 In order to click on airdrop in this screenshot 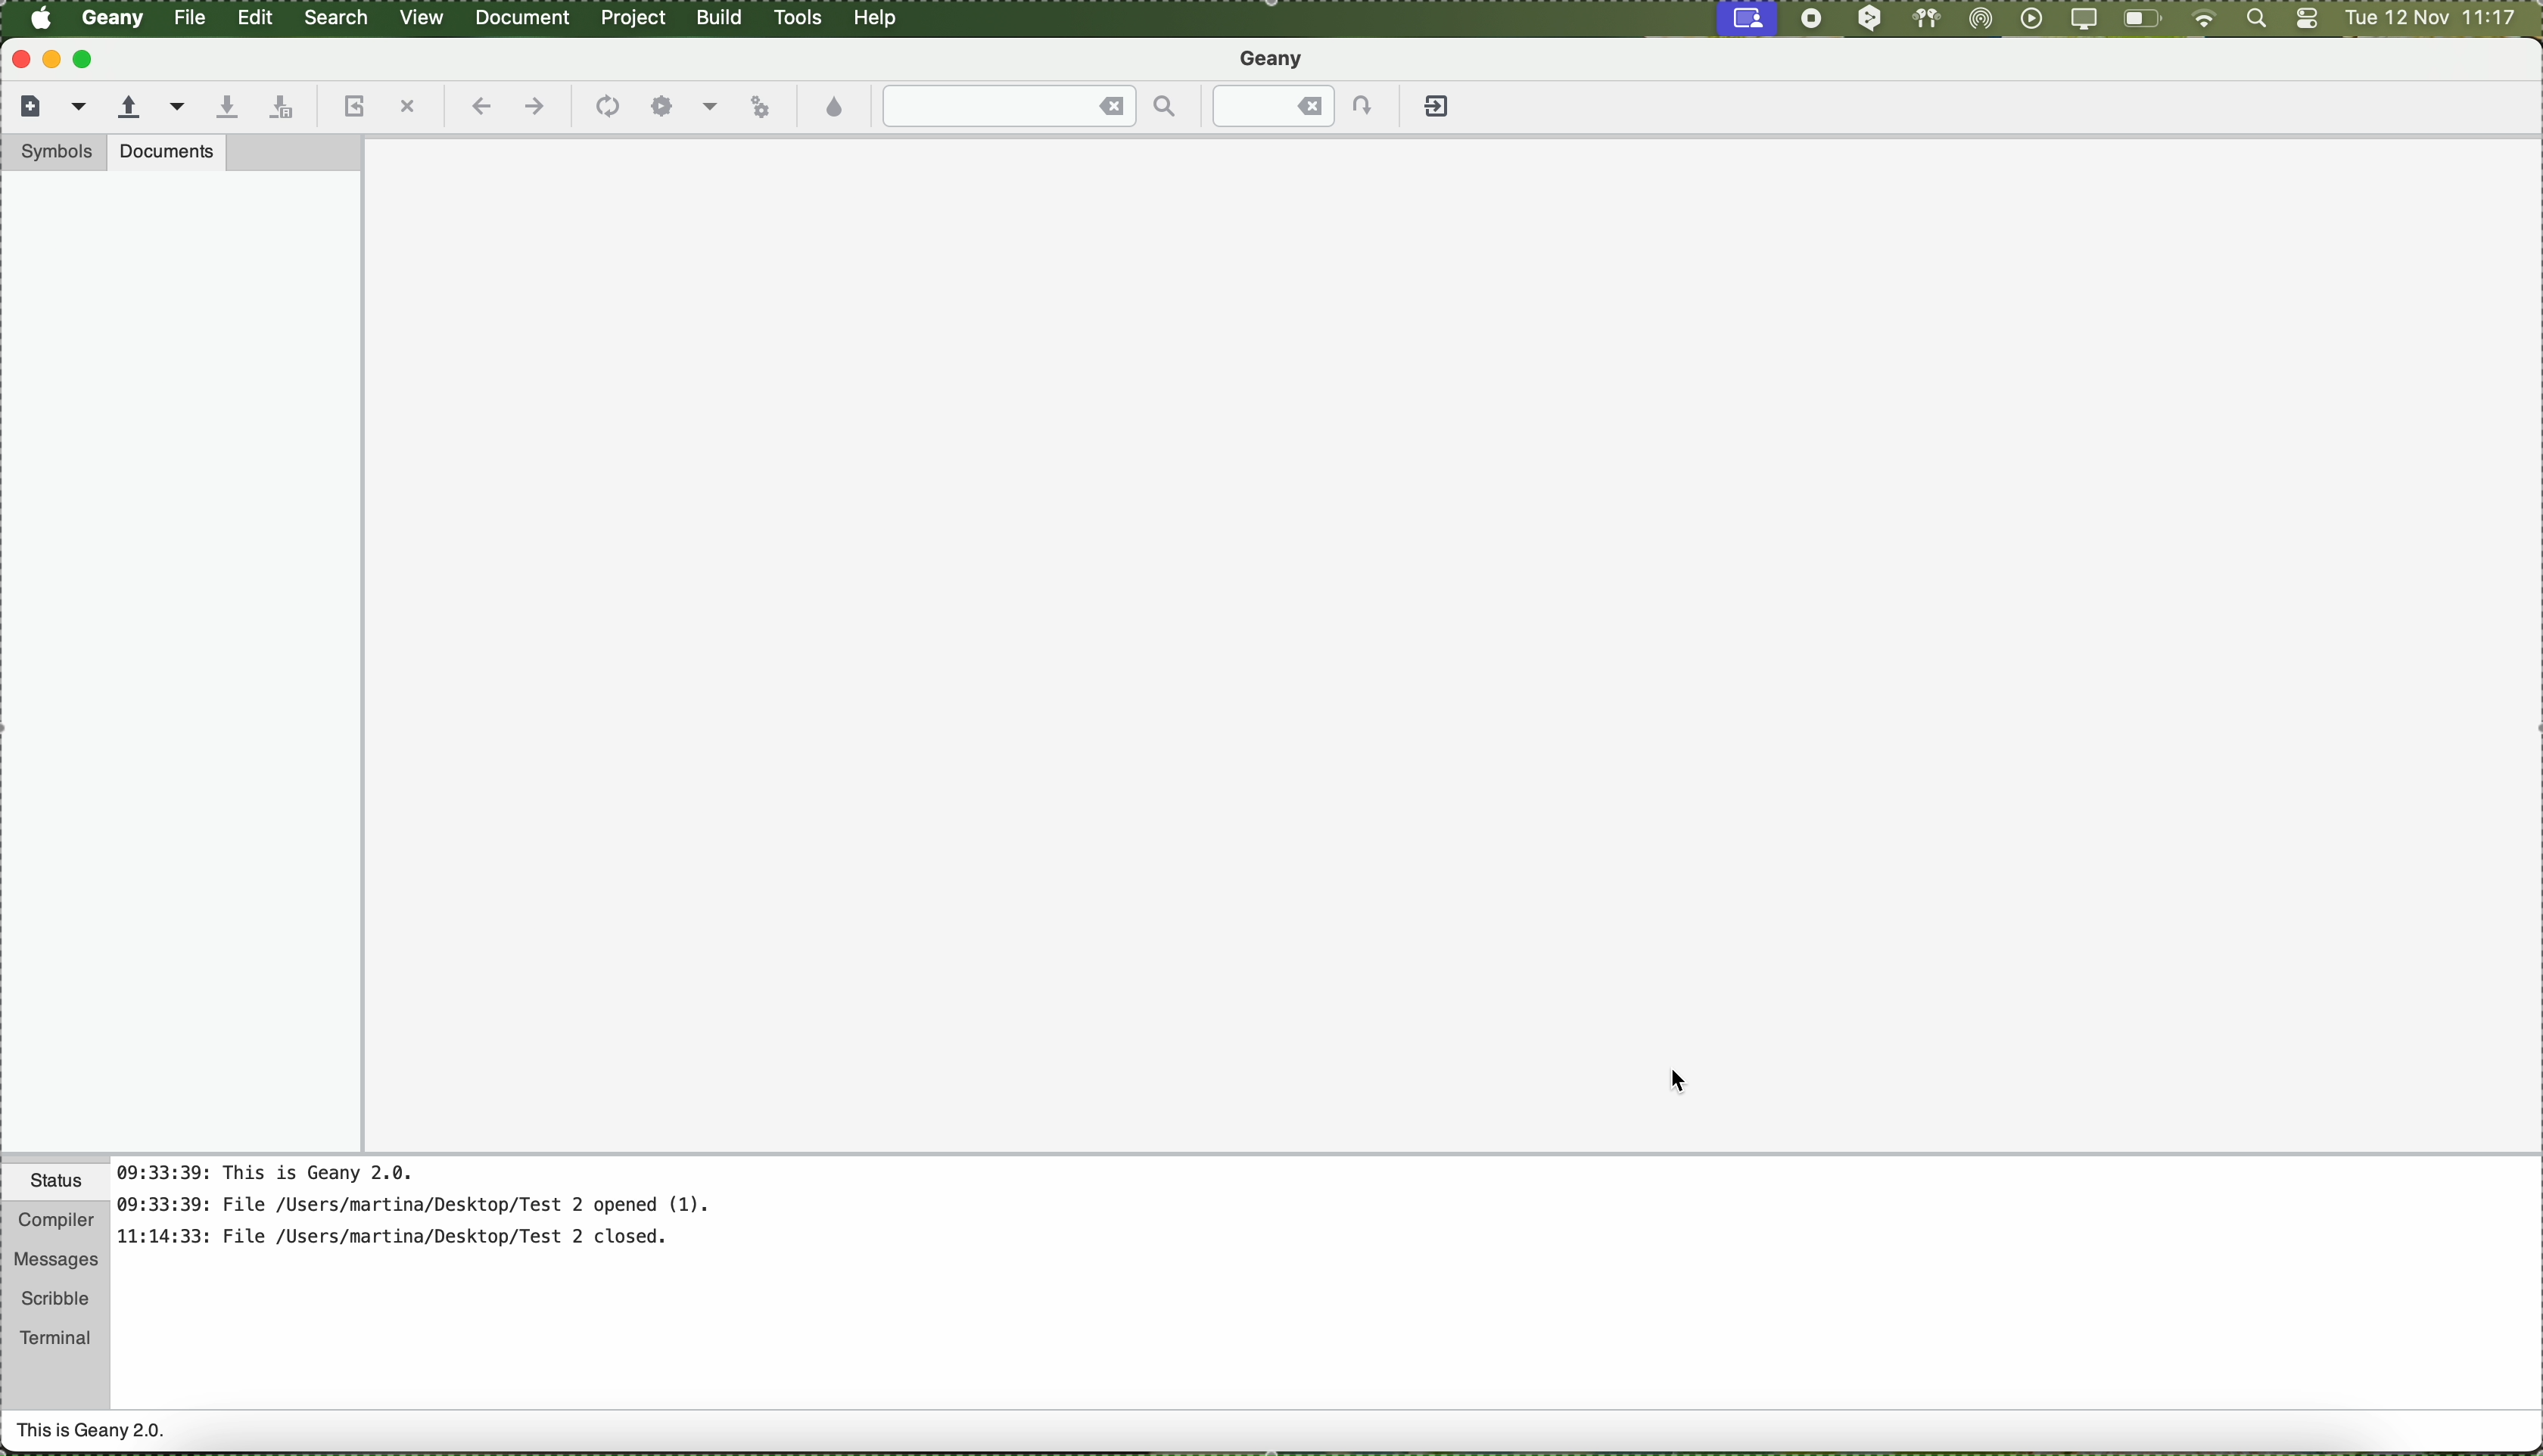, I will do `click(1981, 19)`.